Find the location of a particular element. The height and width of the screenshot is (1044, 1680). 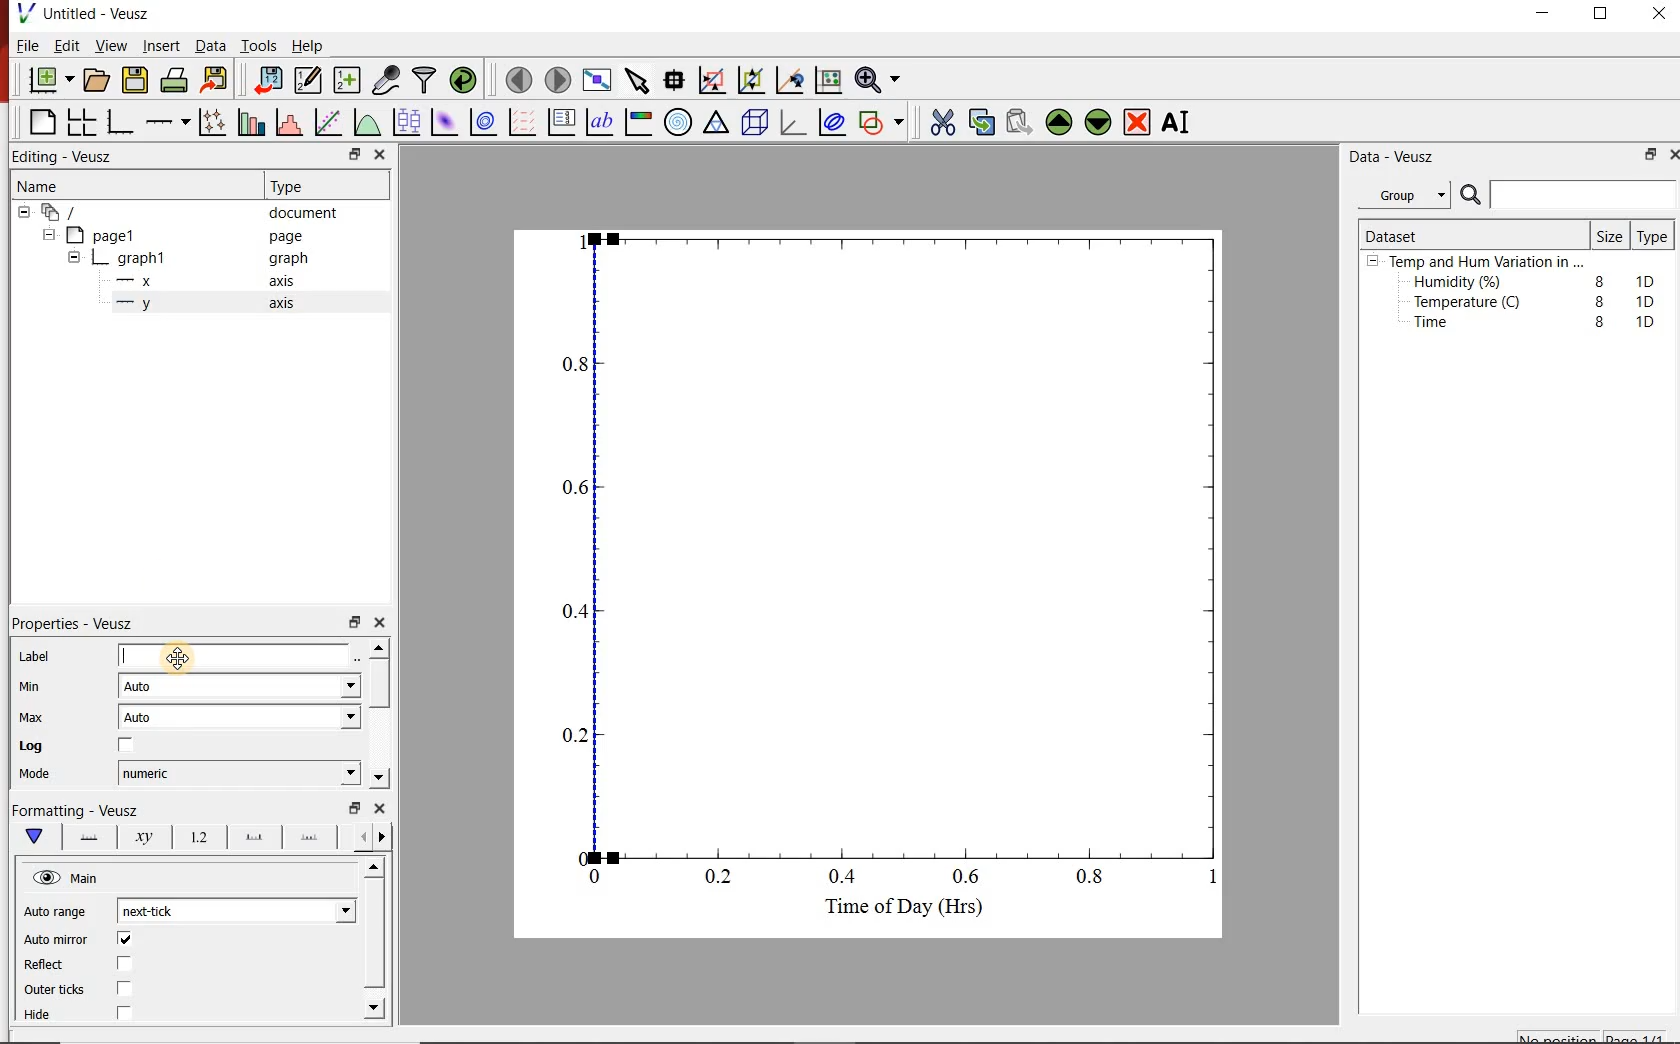

scroll bar is located at coordinates (374, 936).